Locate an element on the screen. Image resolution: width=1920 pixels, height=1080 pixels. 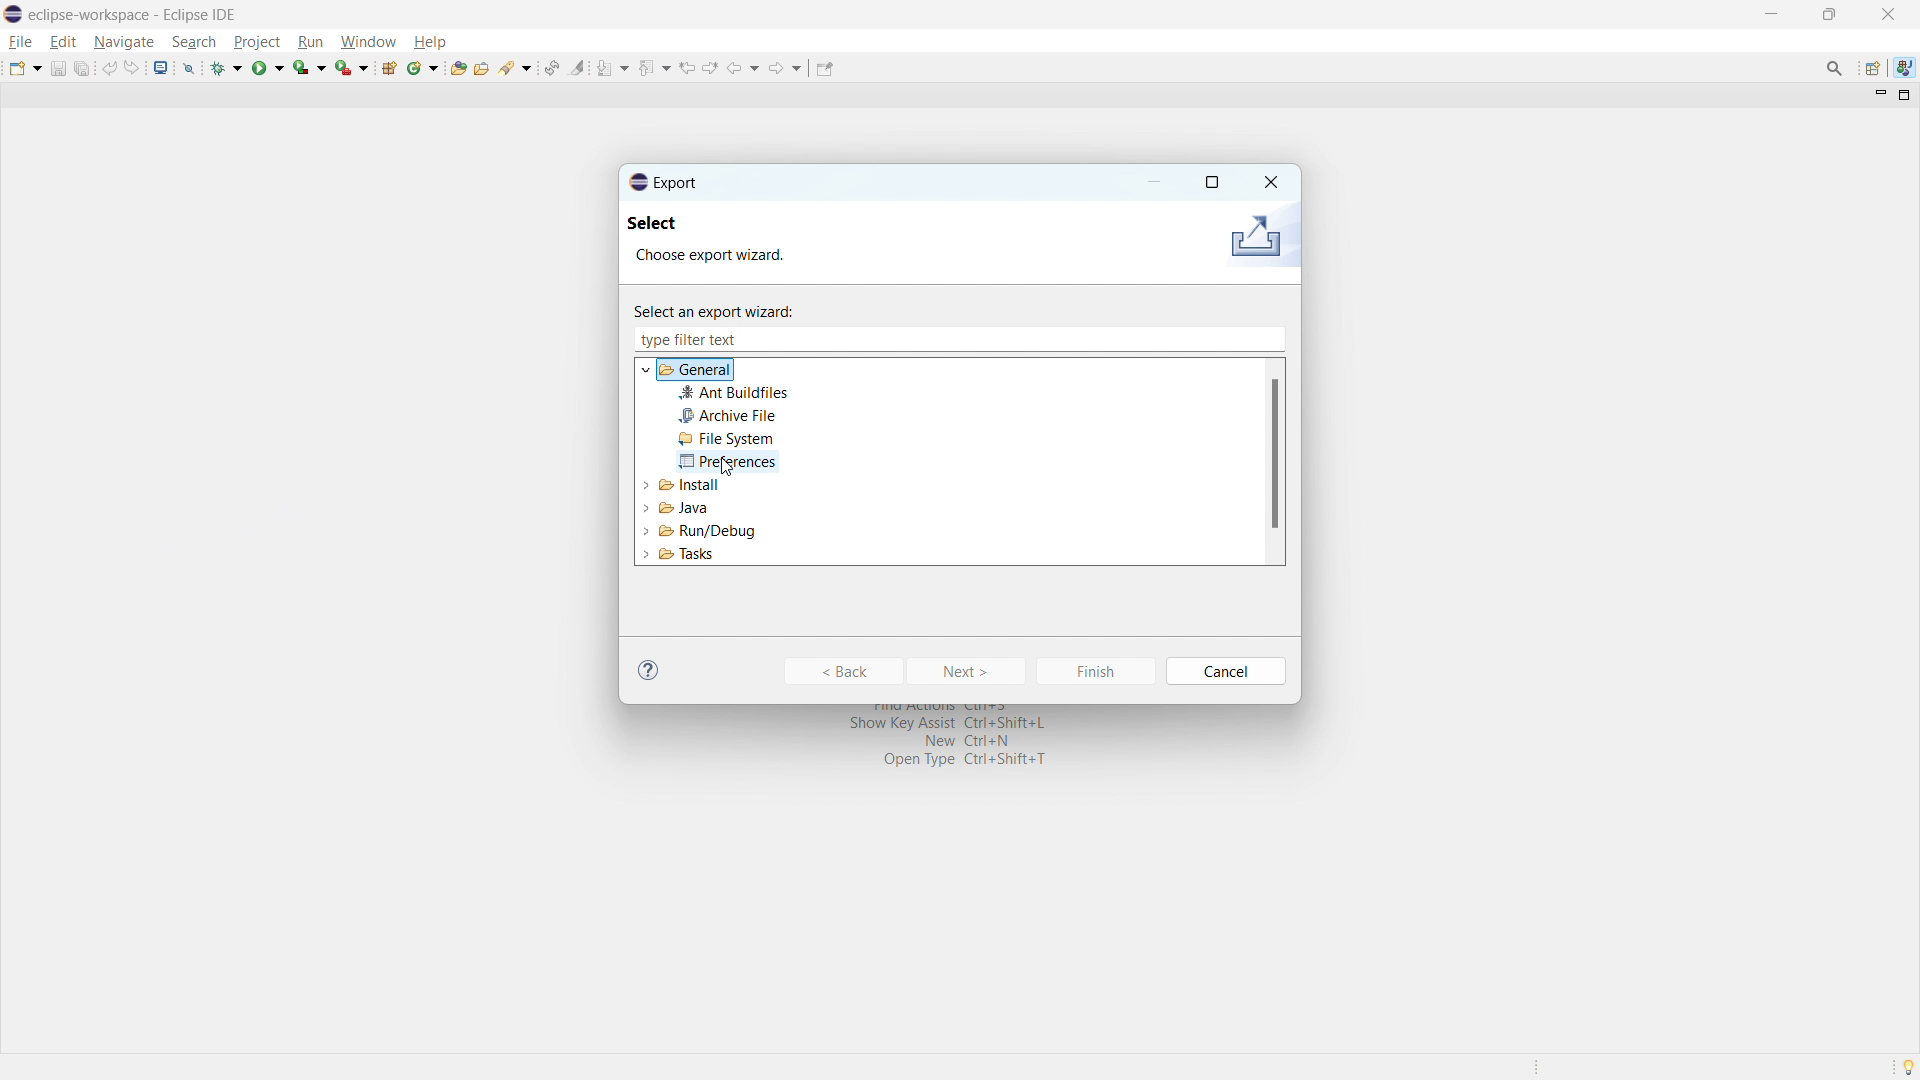
preferences is located at coordinates (727, 462).